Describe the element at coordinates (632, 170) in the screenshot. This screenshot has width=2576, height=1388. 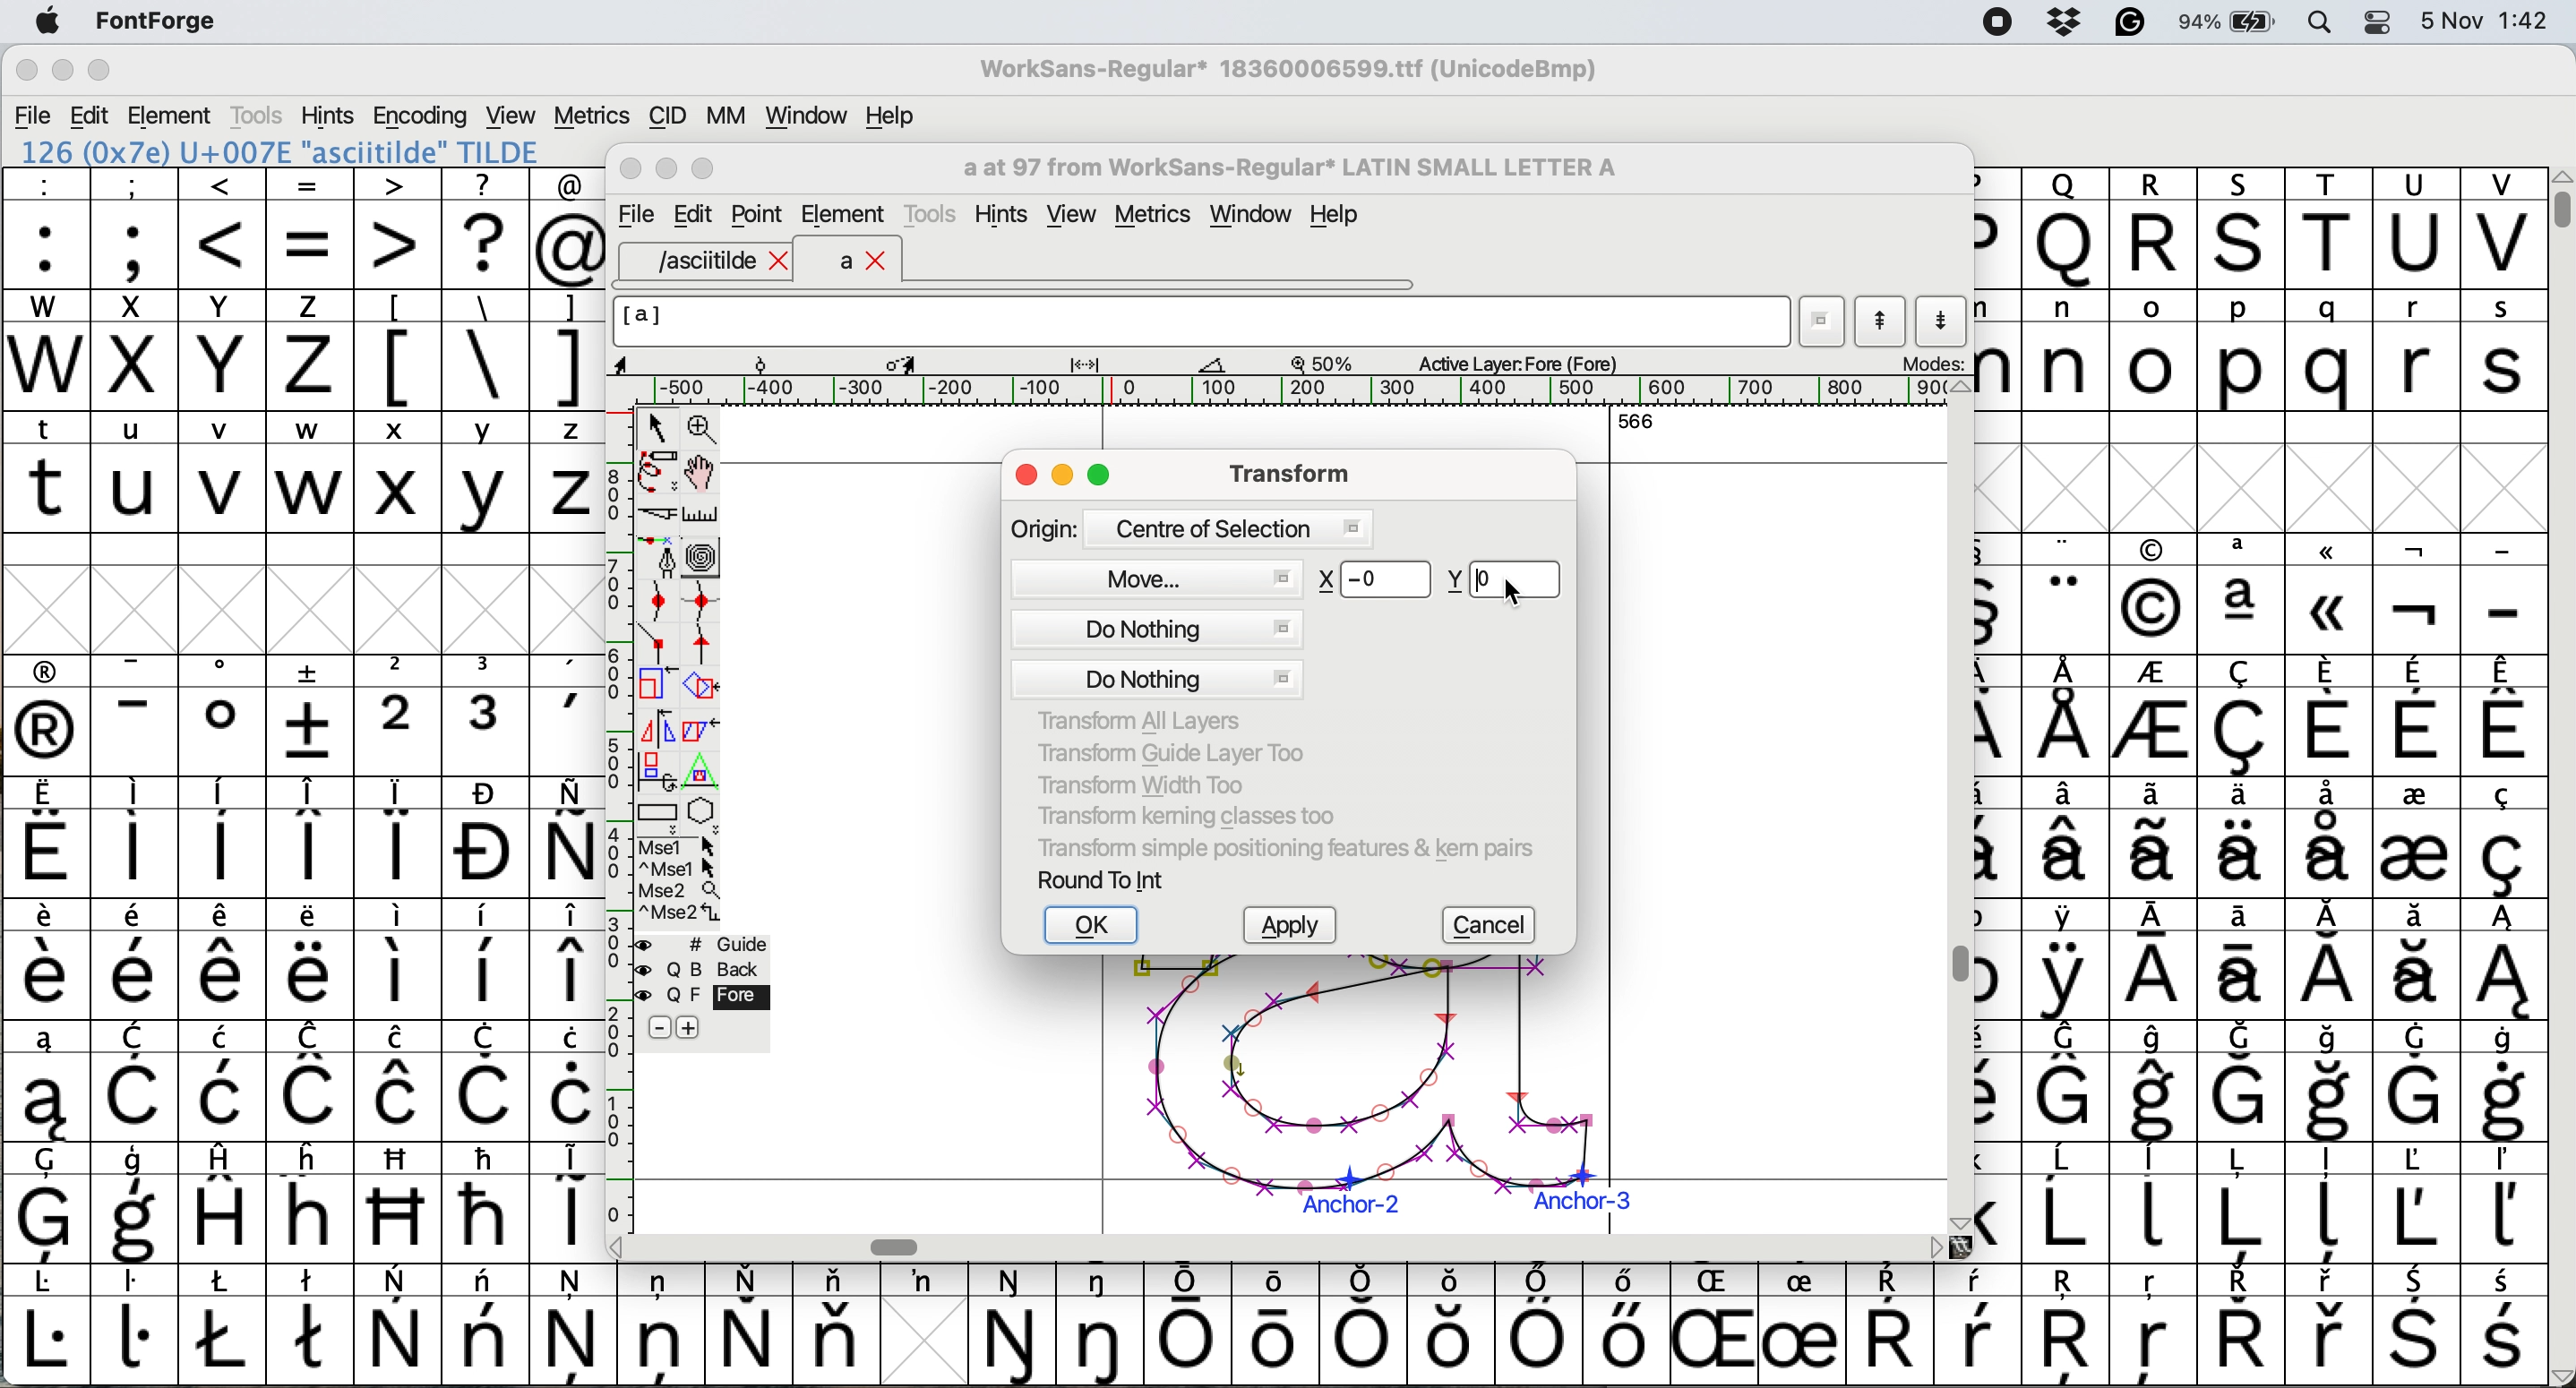
I see `Close` at that location.